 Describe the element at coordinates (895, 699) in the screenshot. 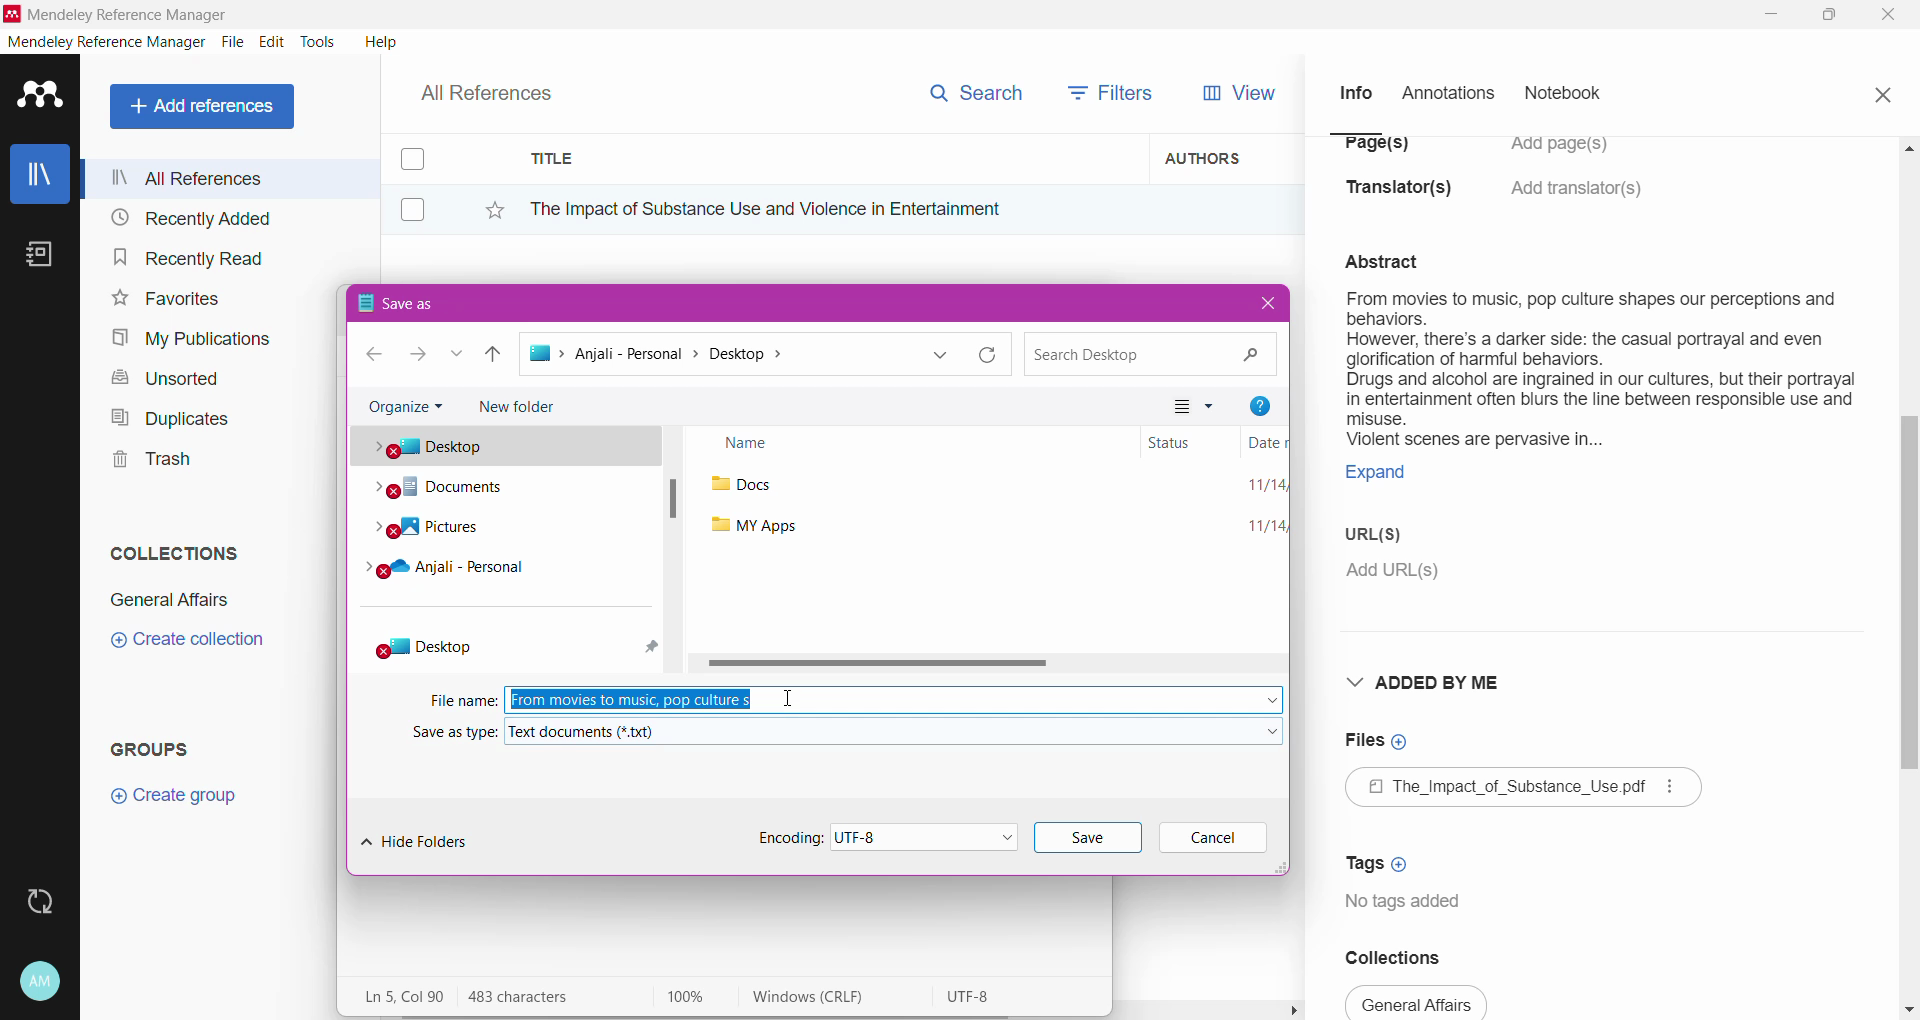

I see `File Name set` at that location.